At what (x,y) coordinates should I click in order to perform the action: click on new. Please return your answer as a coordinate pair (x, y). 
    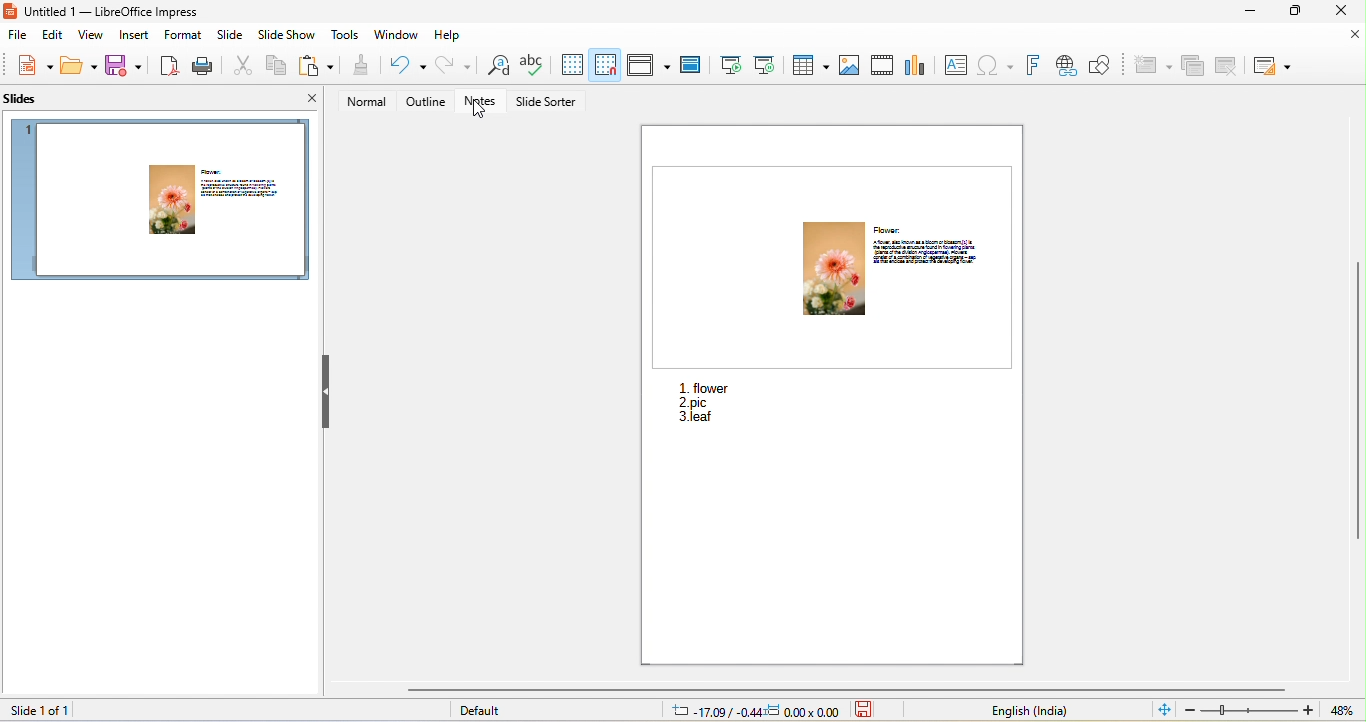
    Looking at the image, I should click on (35, 65).